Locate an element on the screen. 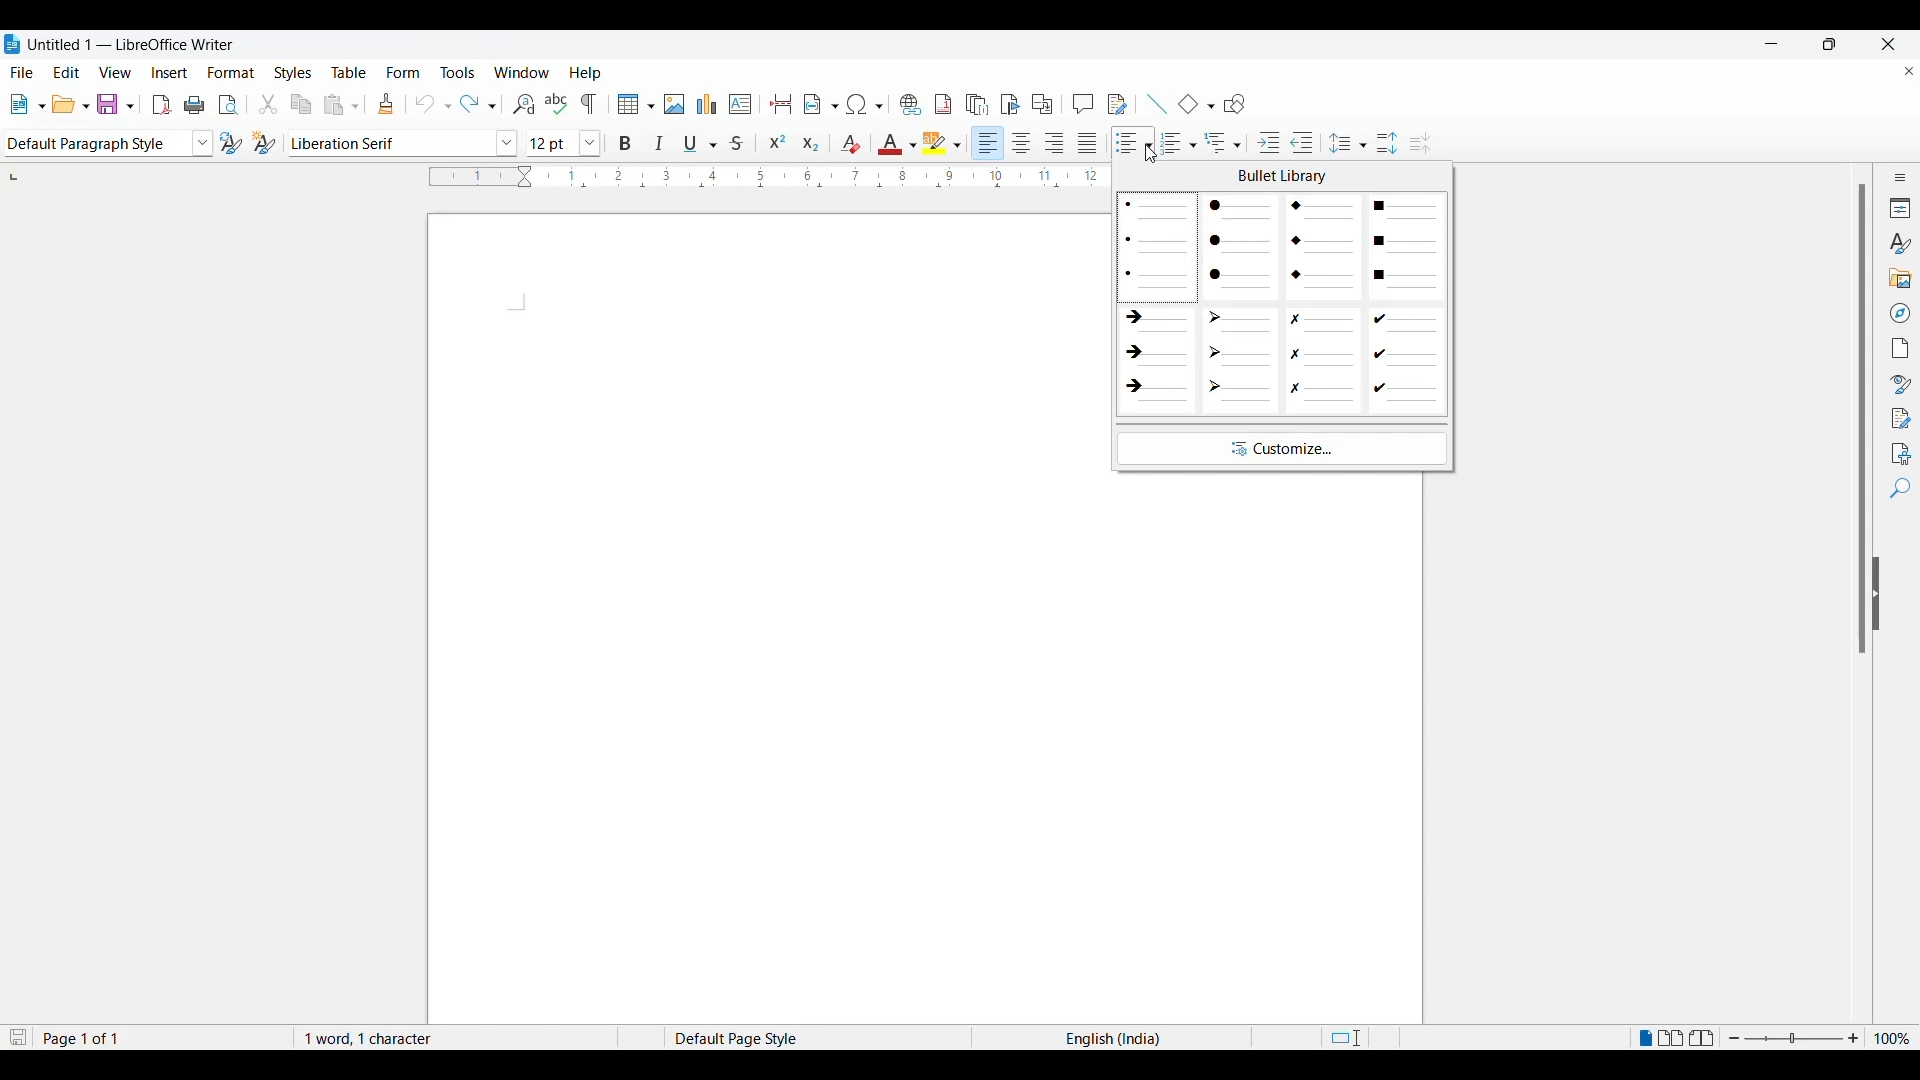 Image resolution: width=1920 pixels, height=1080 pixels. Insert is located at coordinates (169, 70).